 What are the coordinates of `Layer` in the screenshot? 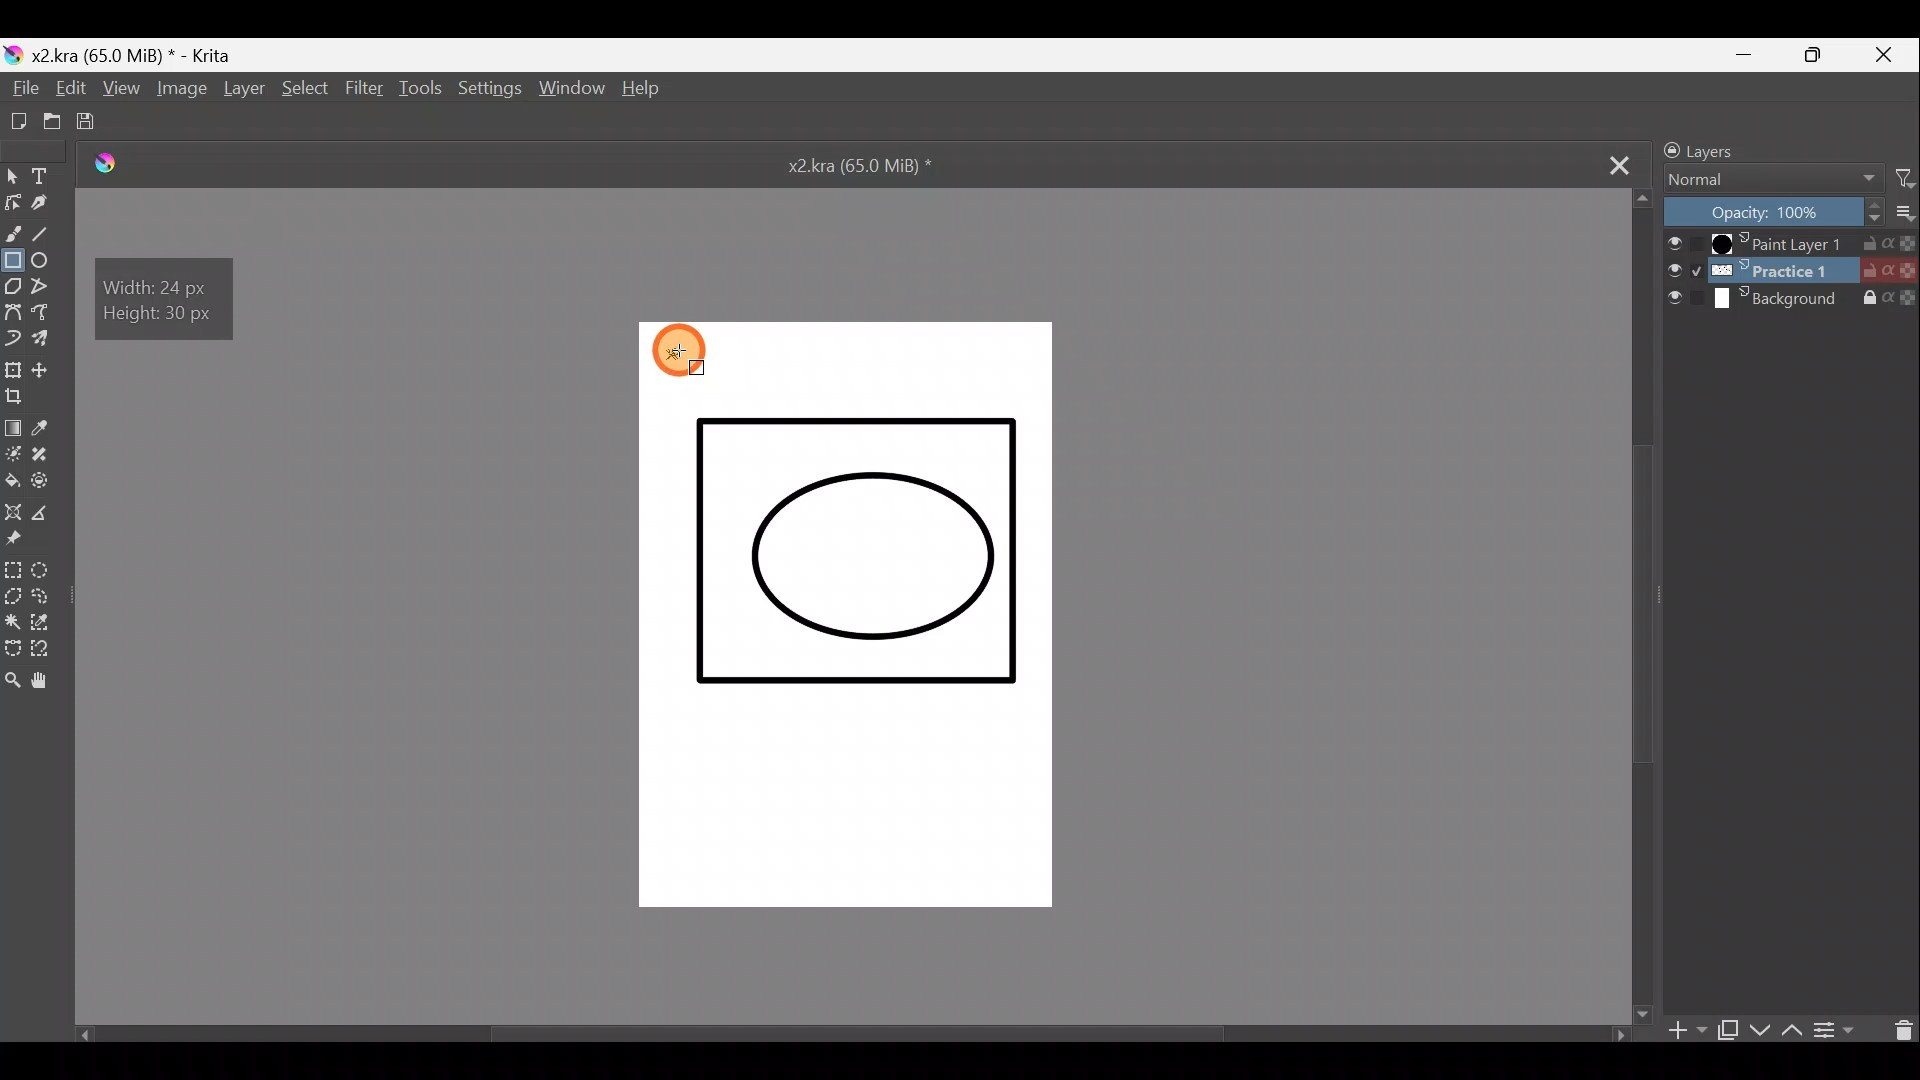 It's located at (242, 92).